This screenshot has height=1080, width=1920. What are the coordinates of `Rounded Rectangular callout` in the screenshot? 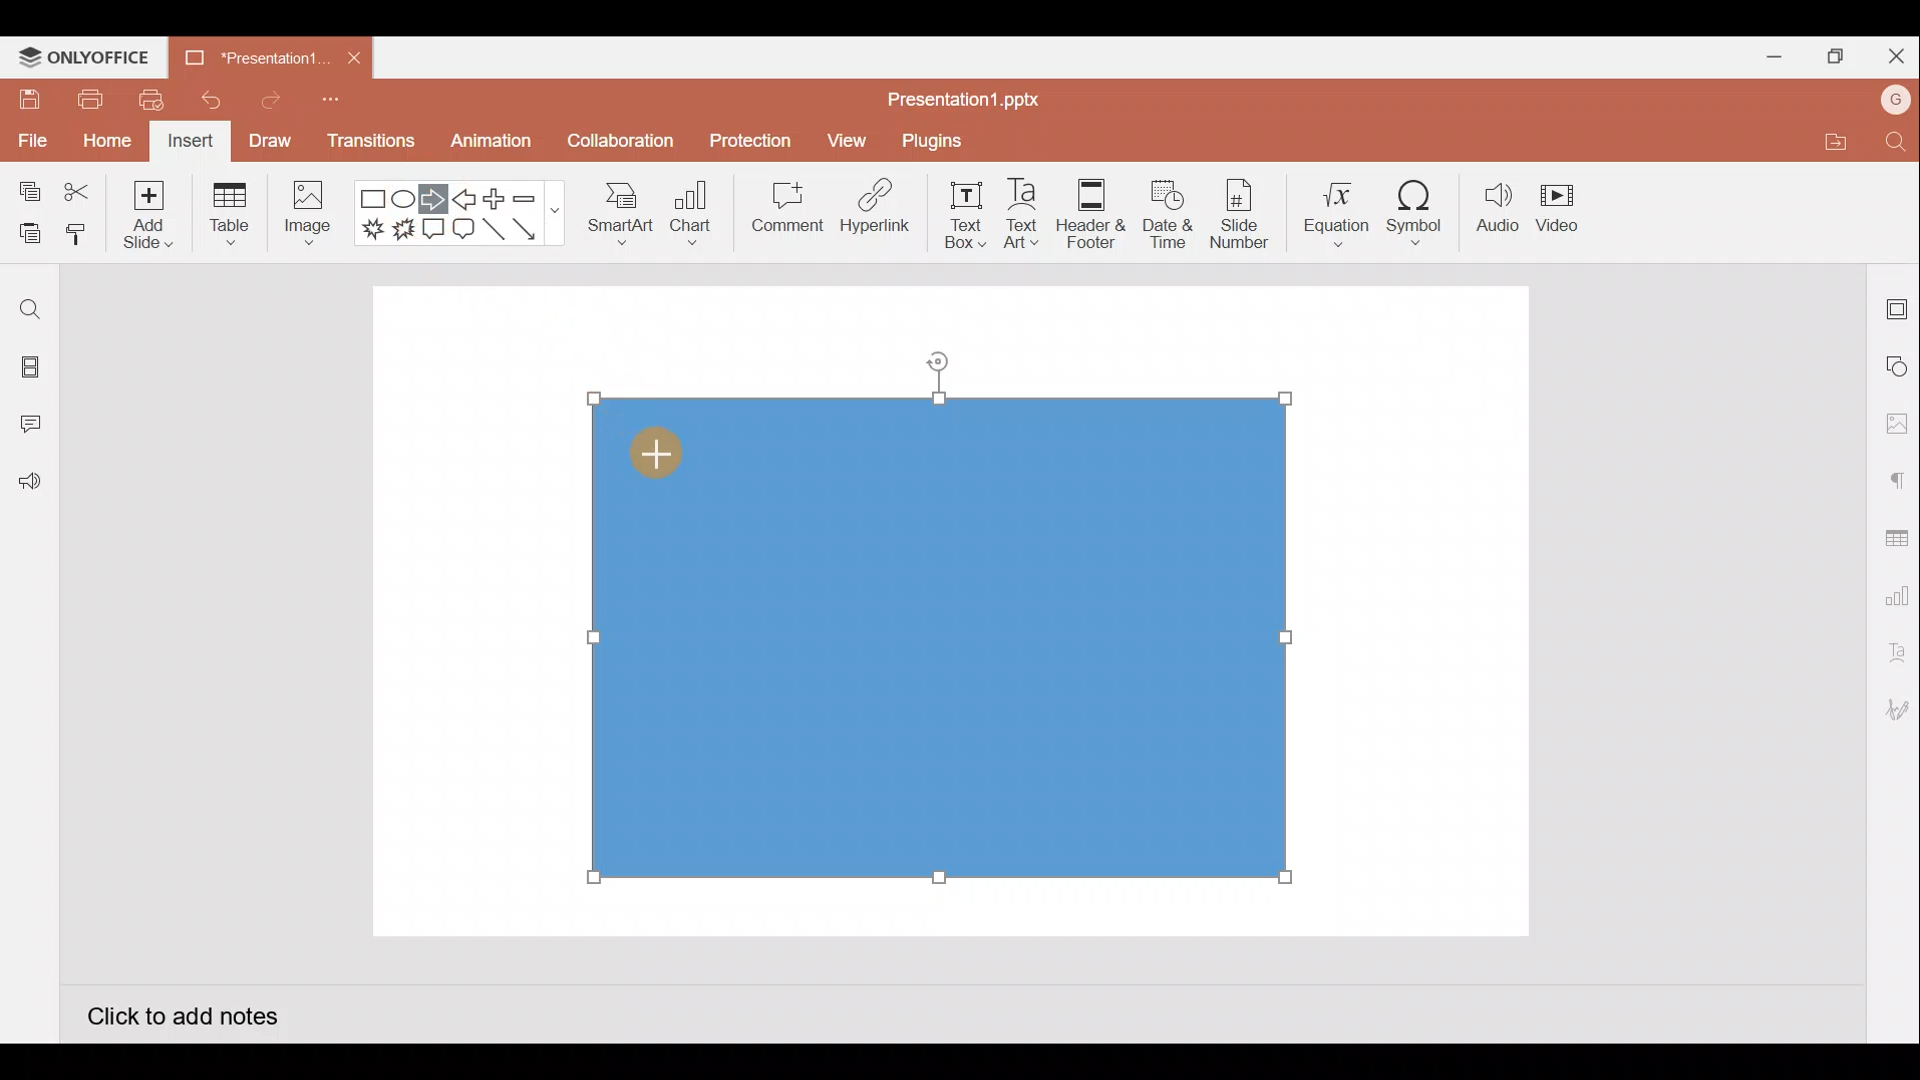 It's located at (463, 226).